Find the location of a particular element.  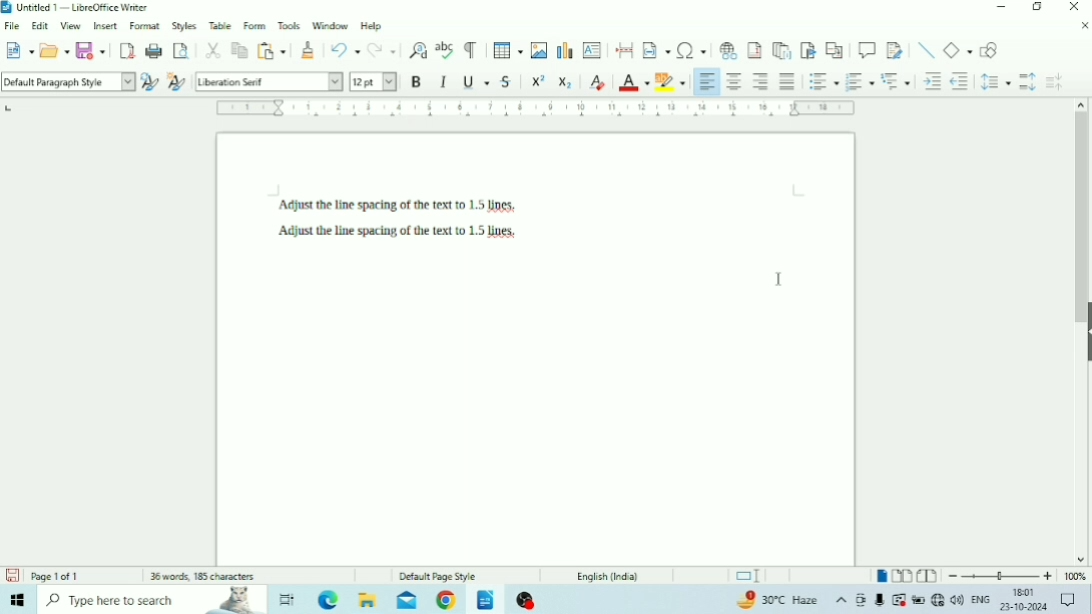

New Style for Selection is located at coordinates (176, 79).